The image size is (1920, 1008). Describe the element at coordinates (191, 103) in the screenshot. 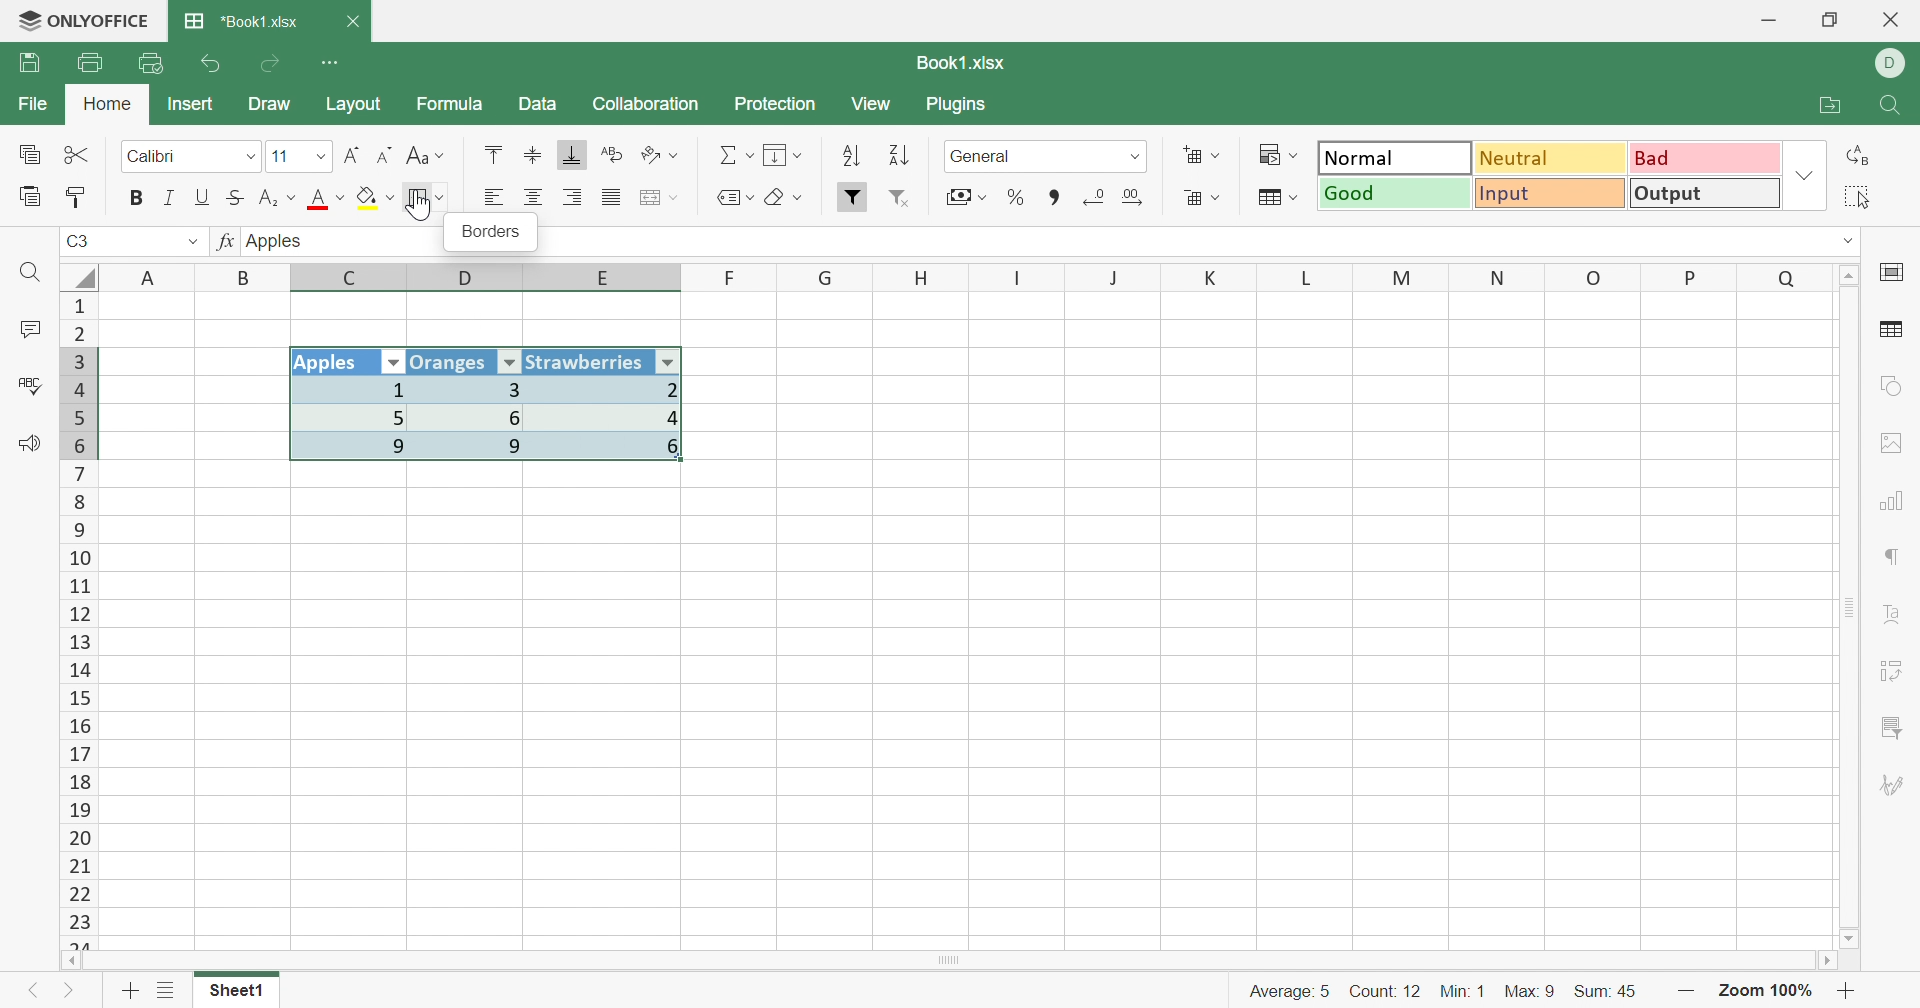

I see `Insert` at that location.